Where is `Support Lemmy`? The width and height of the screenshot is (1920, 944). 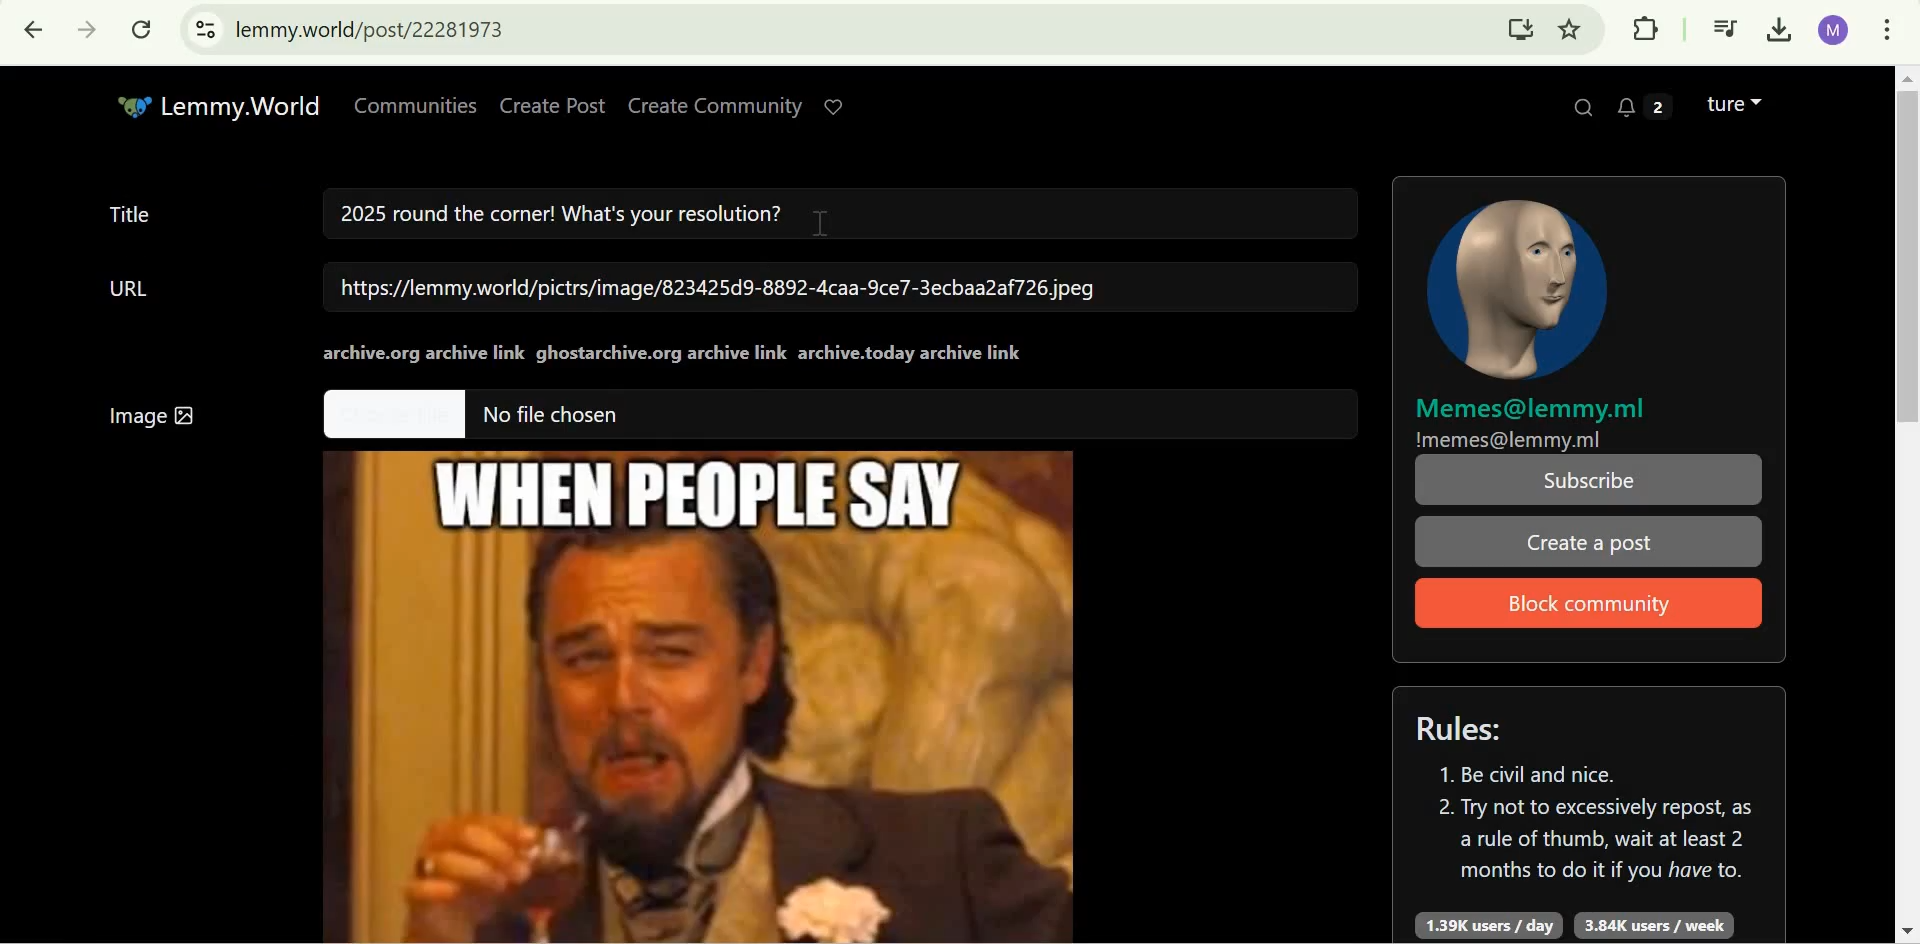
Support Lemmy is located at coordinates (836, 106).